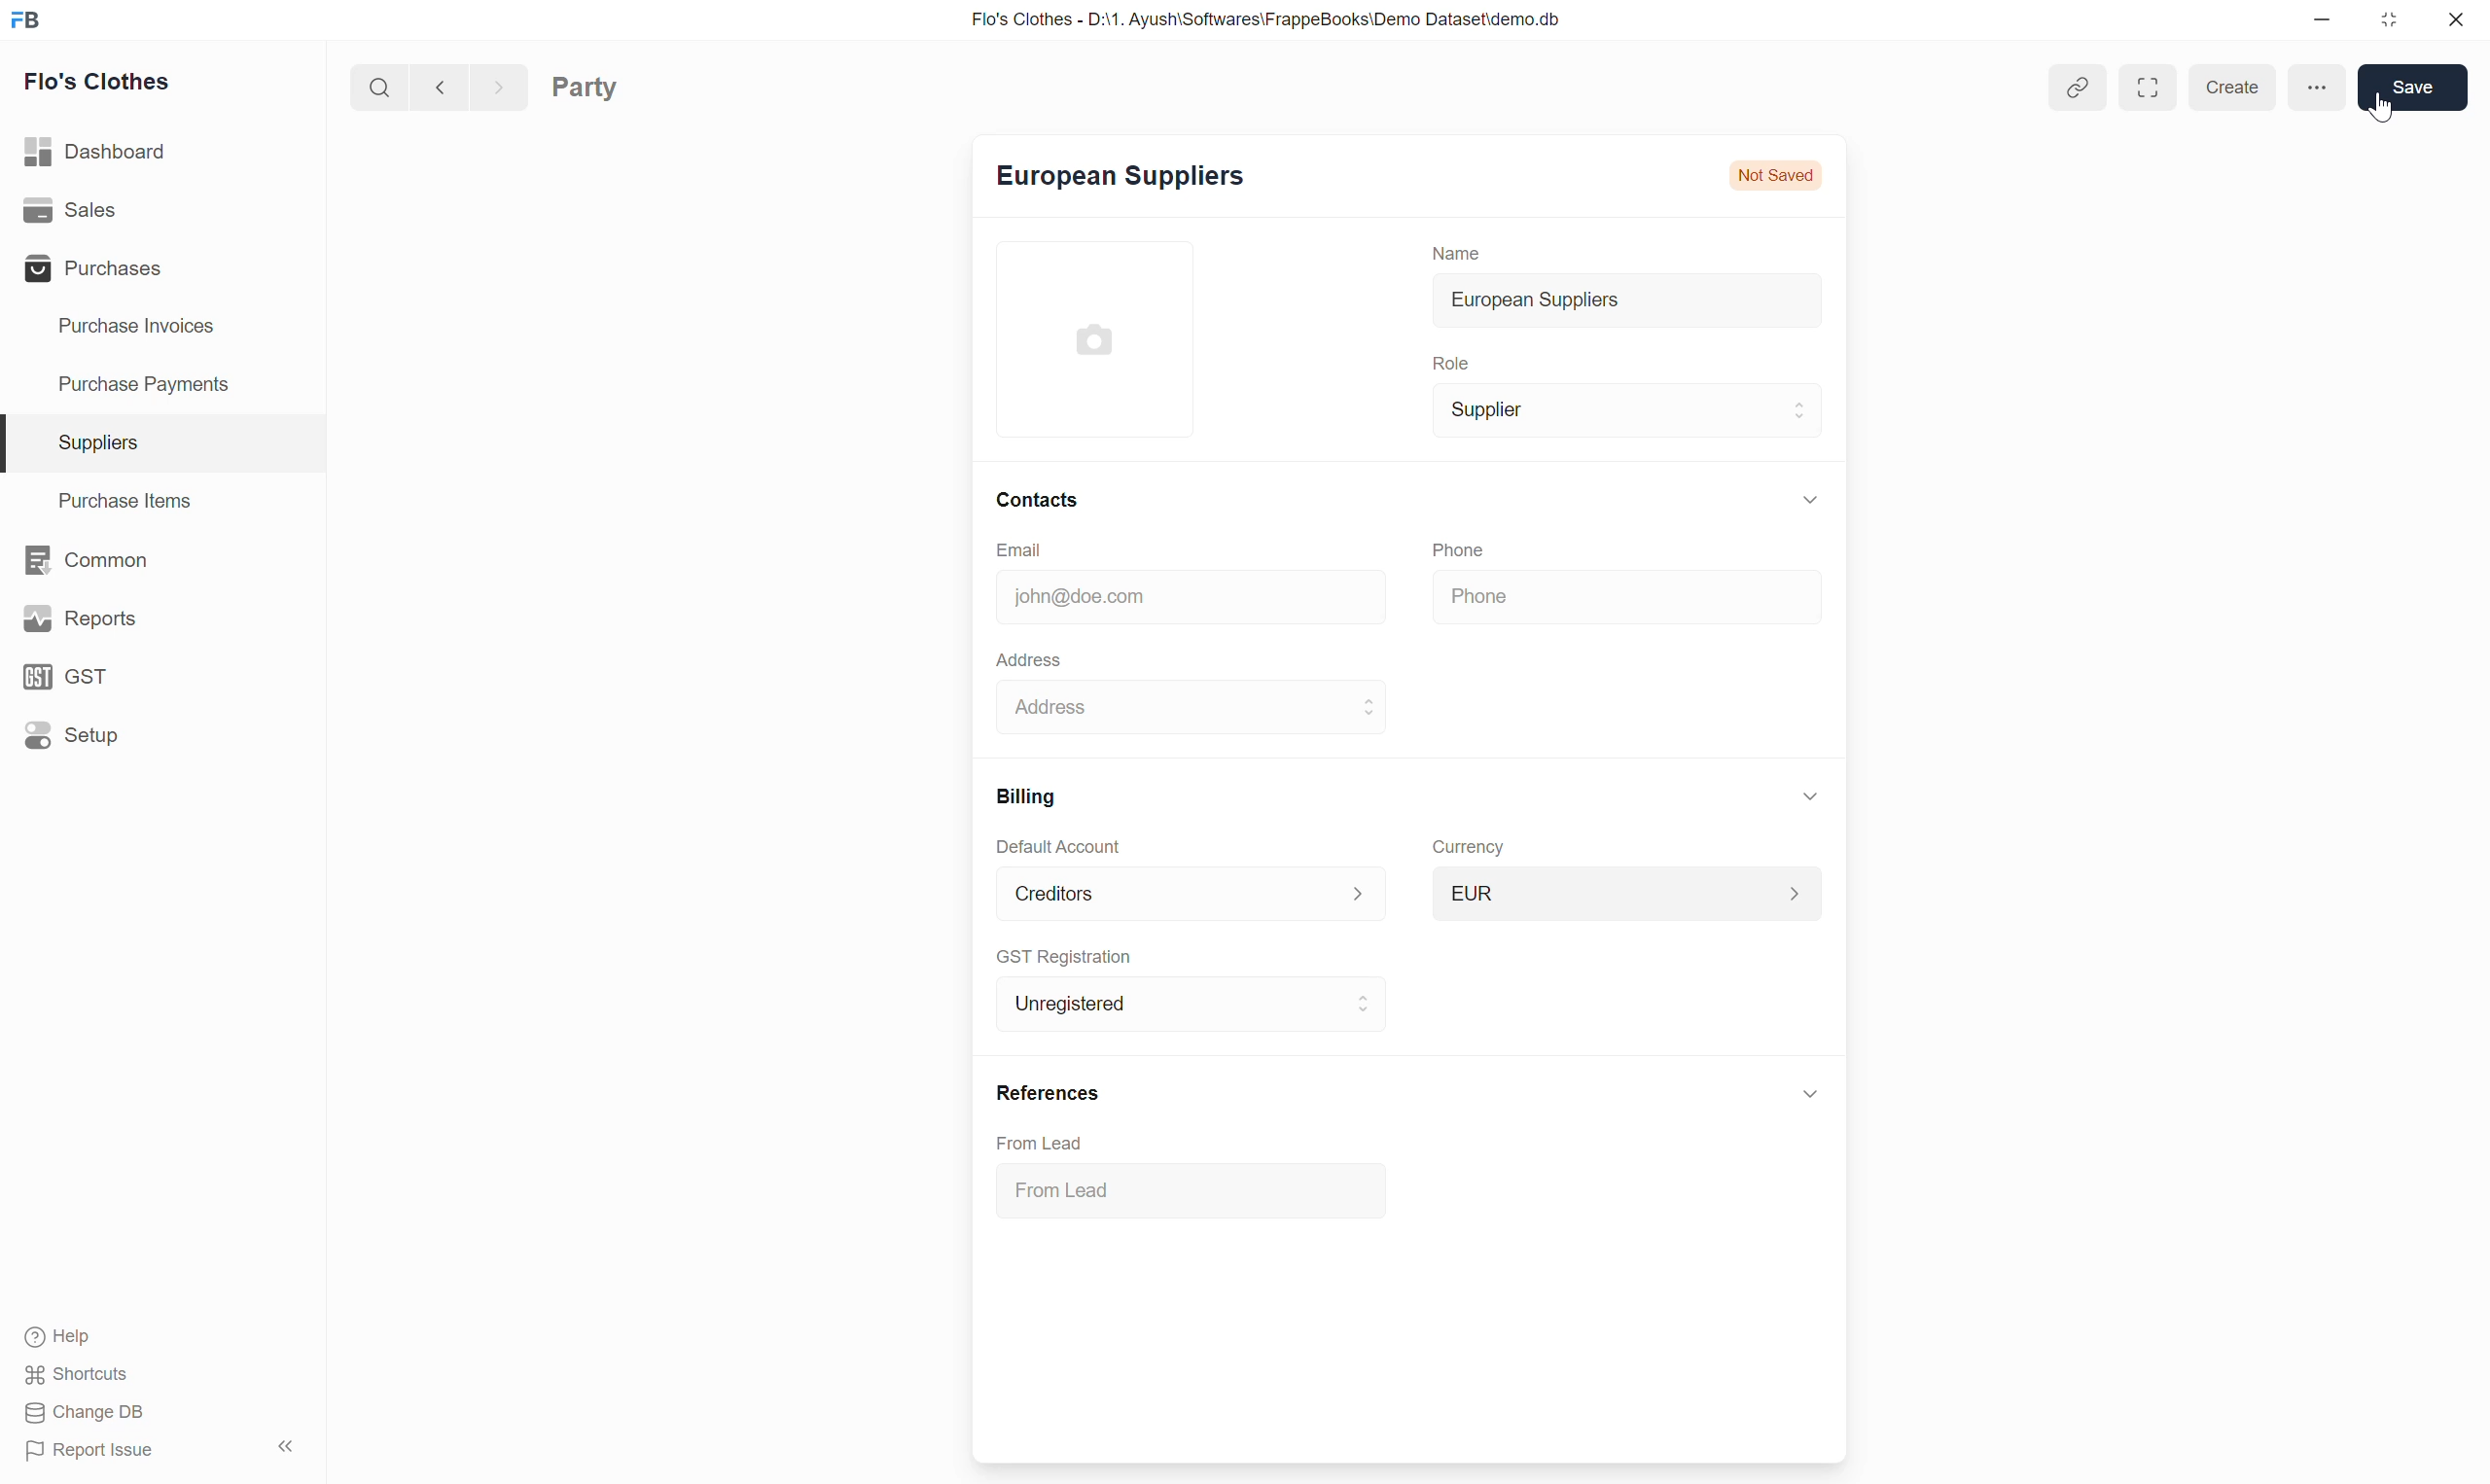 The height and width of the screenshot is (1484, 2490). Describe the element at coordinates (1040, 1092) in the screenshot. I see `References` at that location.